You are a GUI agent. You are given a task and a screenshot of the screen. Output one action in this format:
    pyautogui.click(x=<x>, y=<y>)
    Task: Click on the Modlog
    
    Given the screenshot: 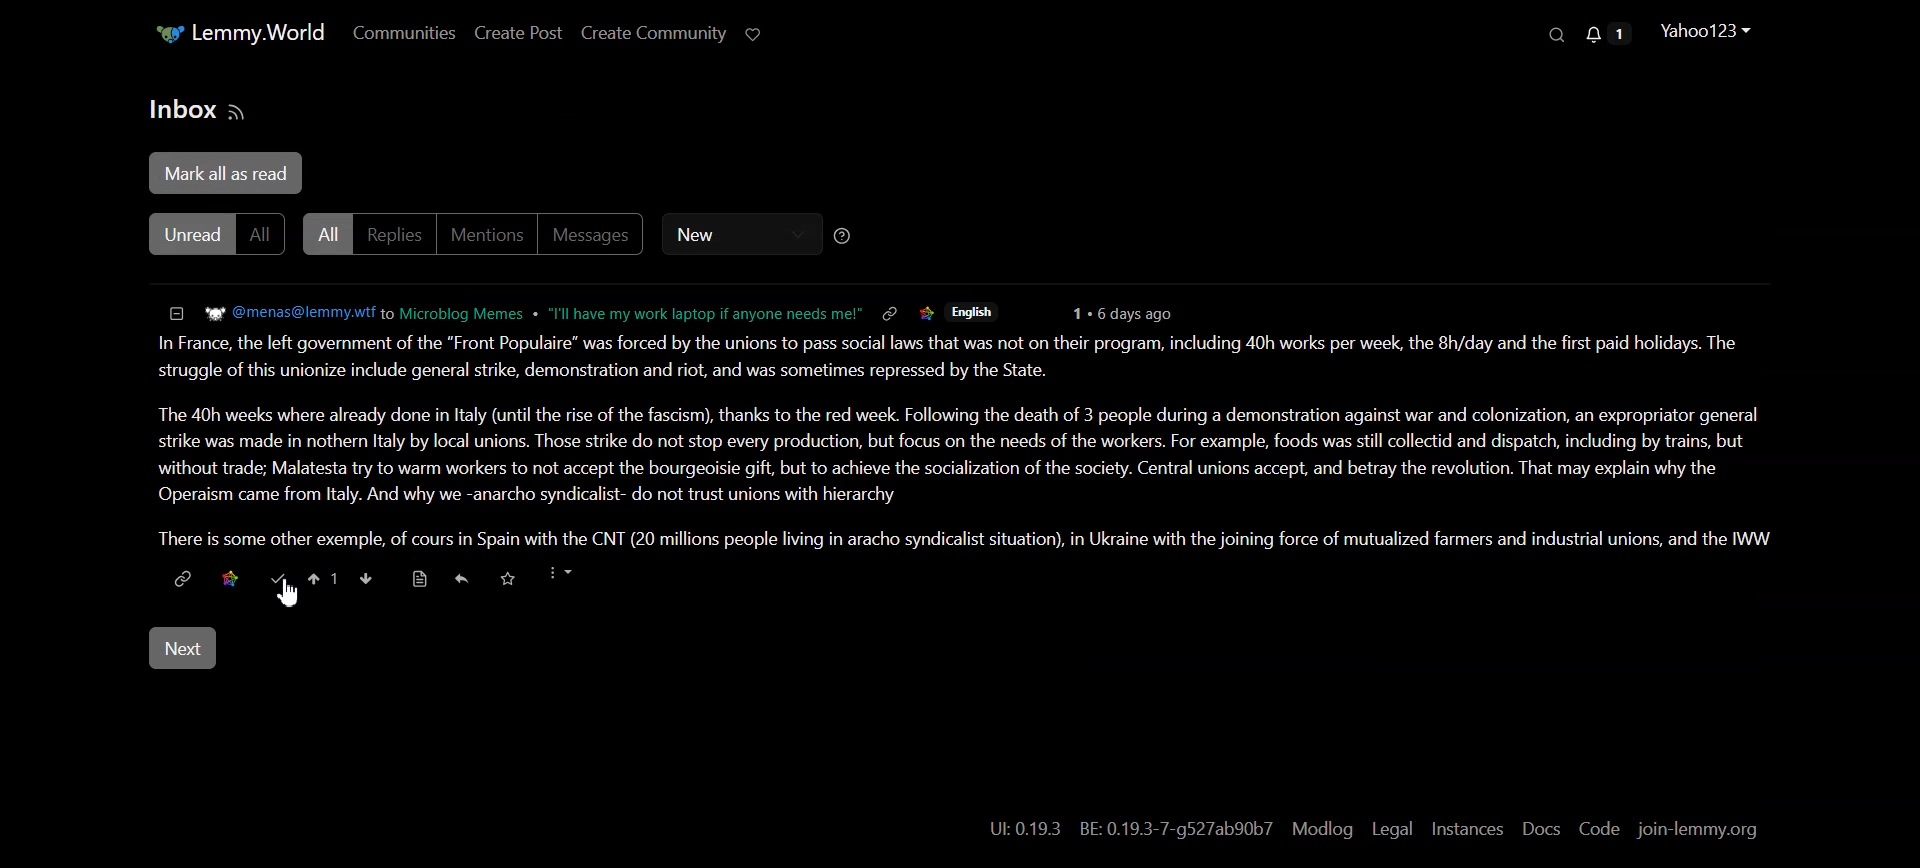 What is the action you would take?
    pyautogui.click(x=1323, y=829)
    